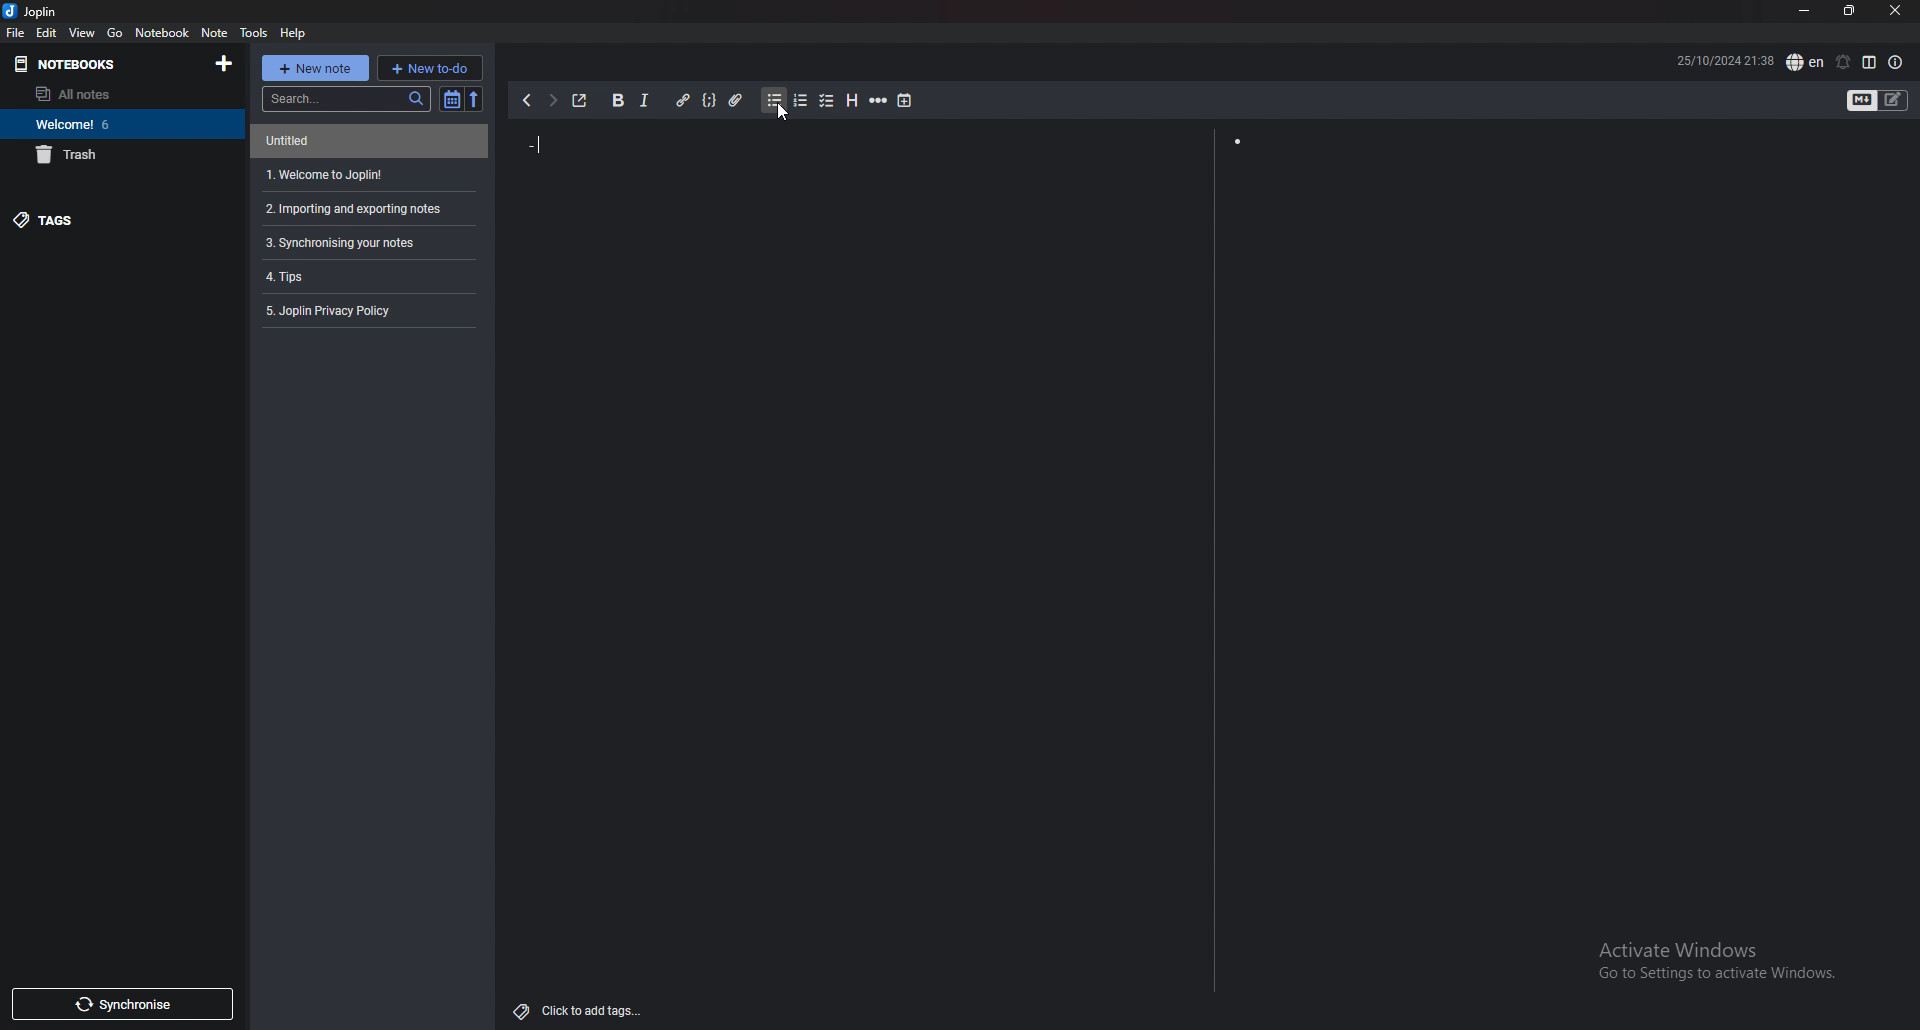 The height and width of the screenshot is (1030, 1920). What do you see at coordinates (80, 31) in the screenshot?
I see `View` at bounding box center [80, 31].